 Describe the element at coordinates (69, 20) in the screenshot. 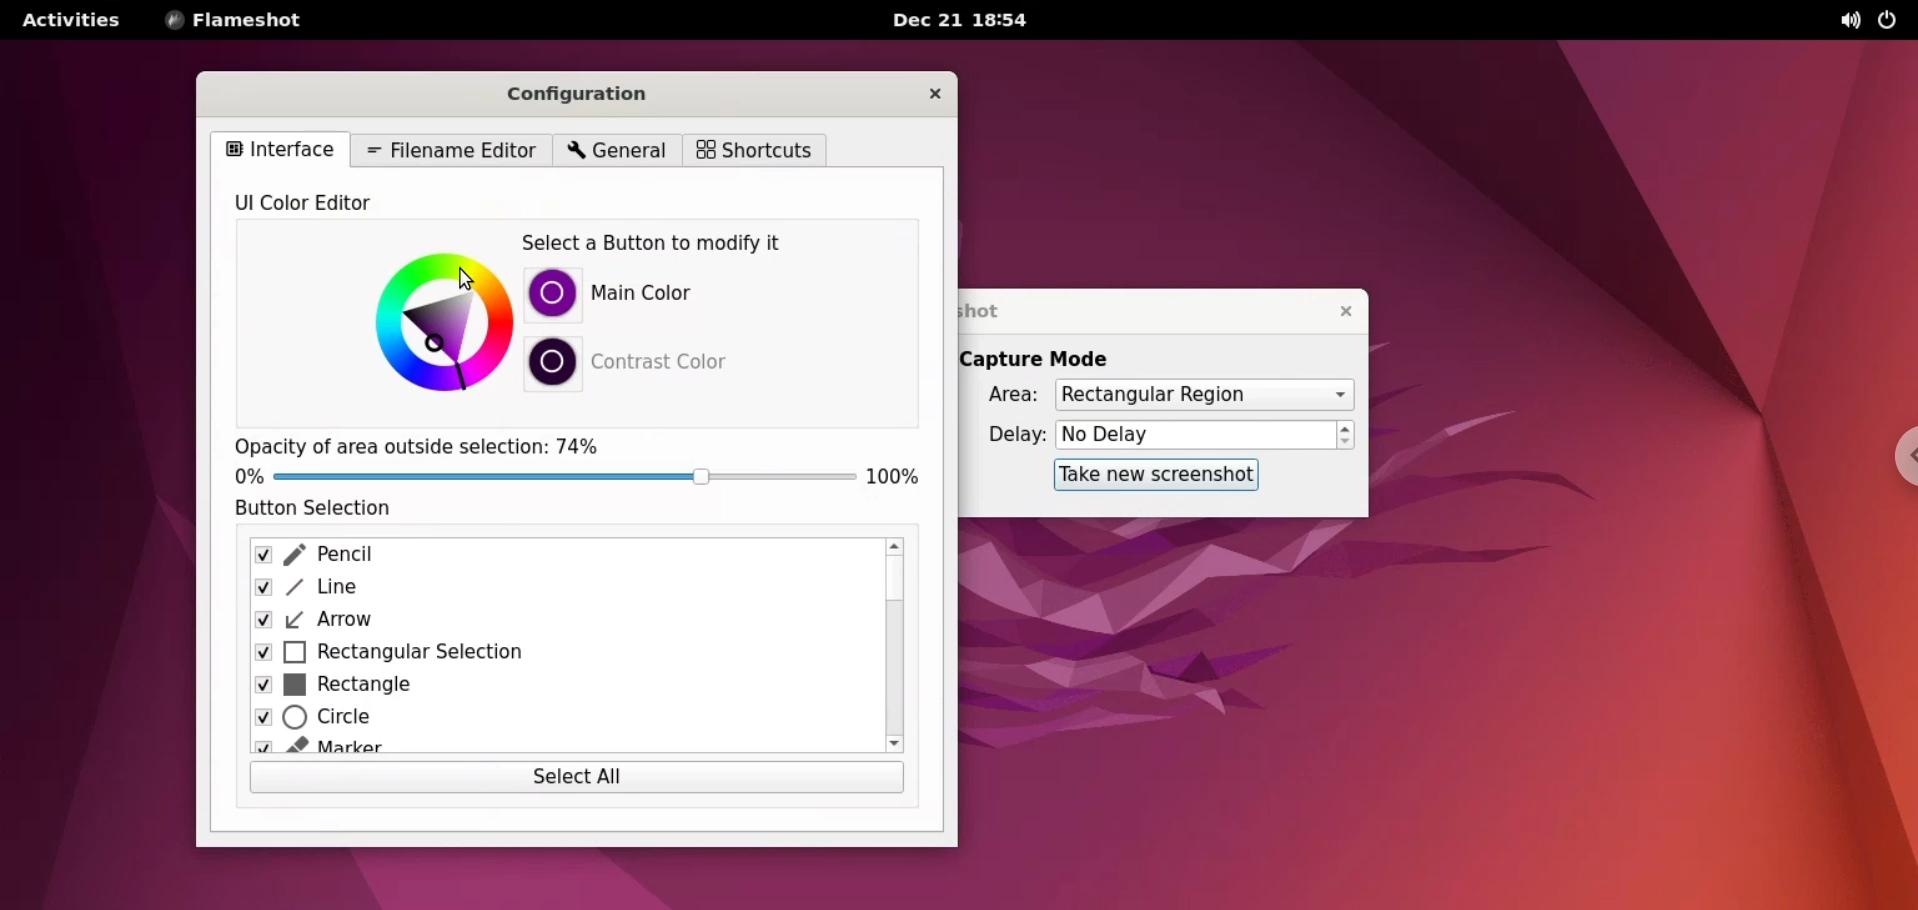

I see `activities ` at that location.